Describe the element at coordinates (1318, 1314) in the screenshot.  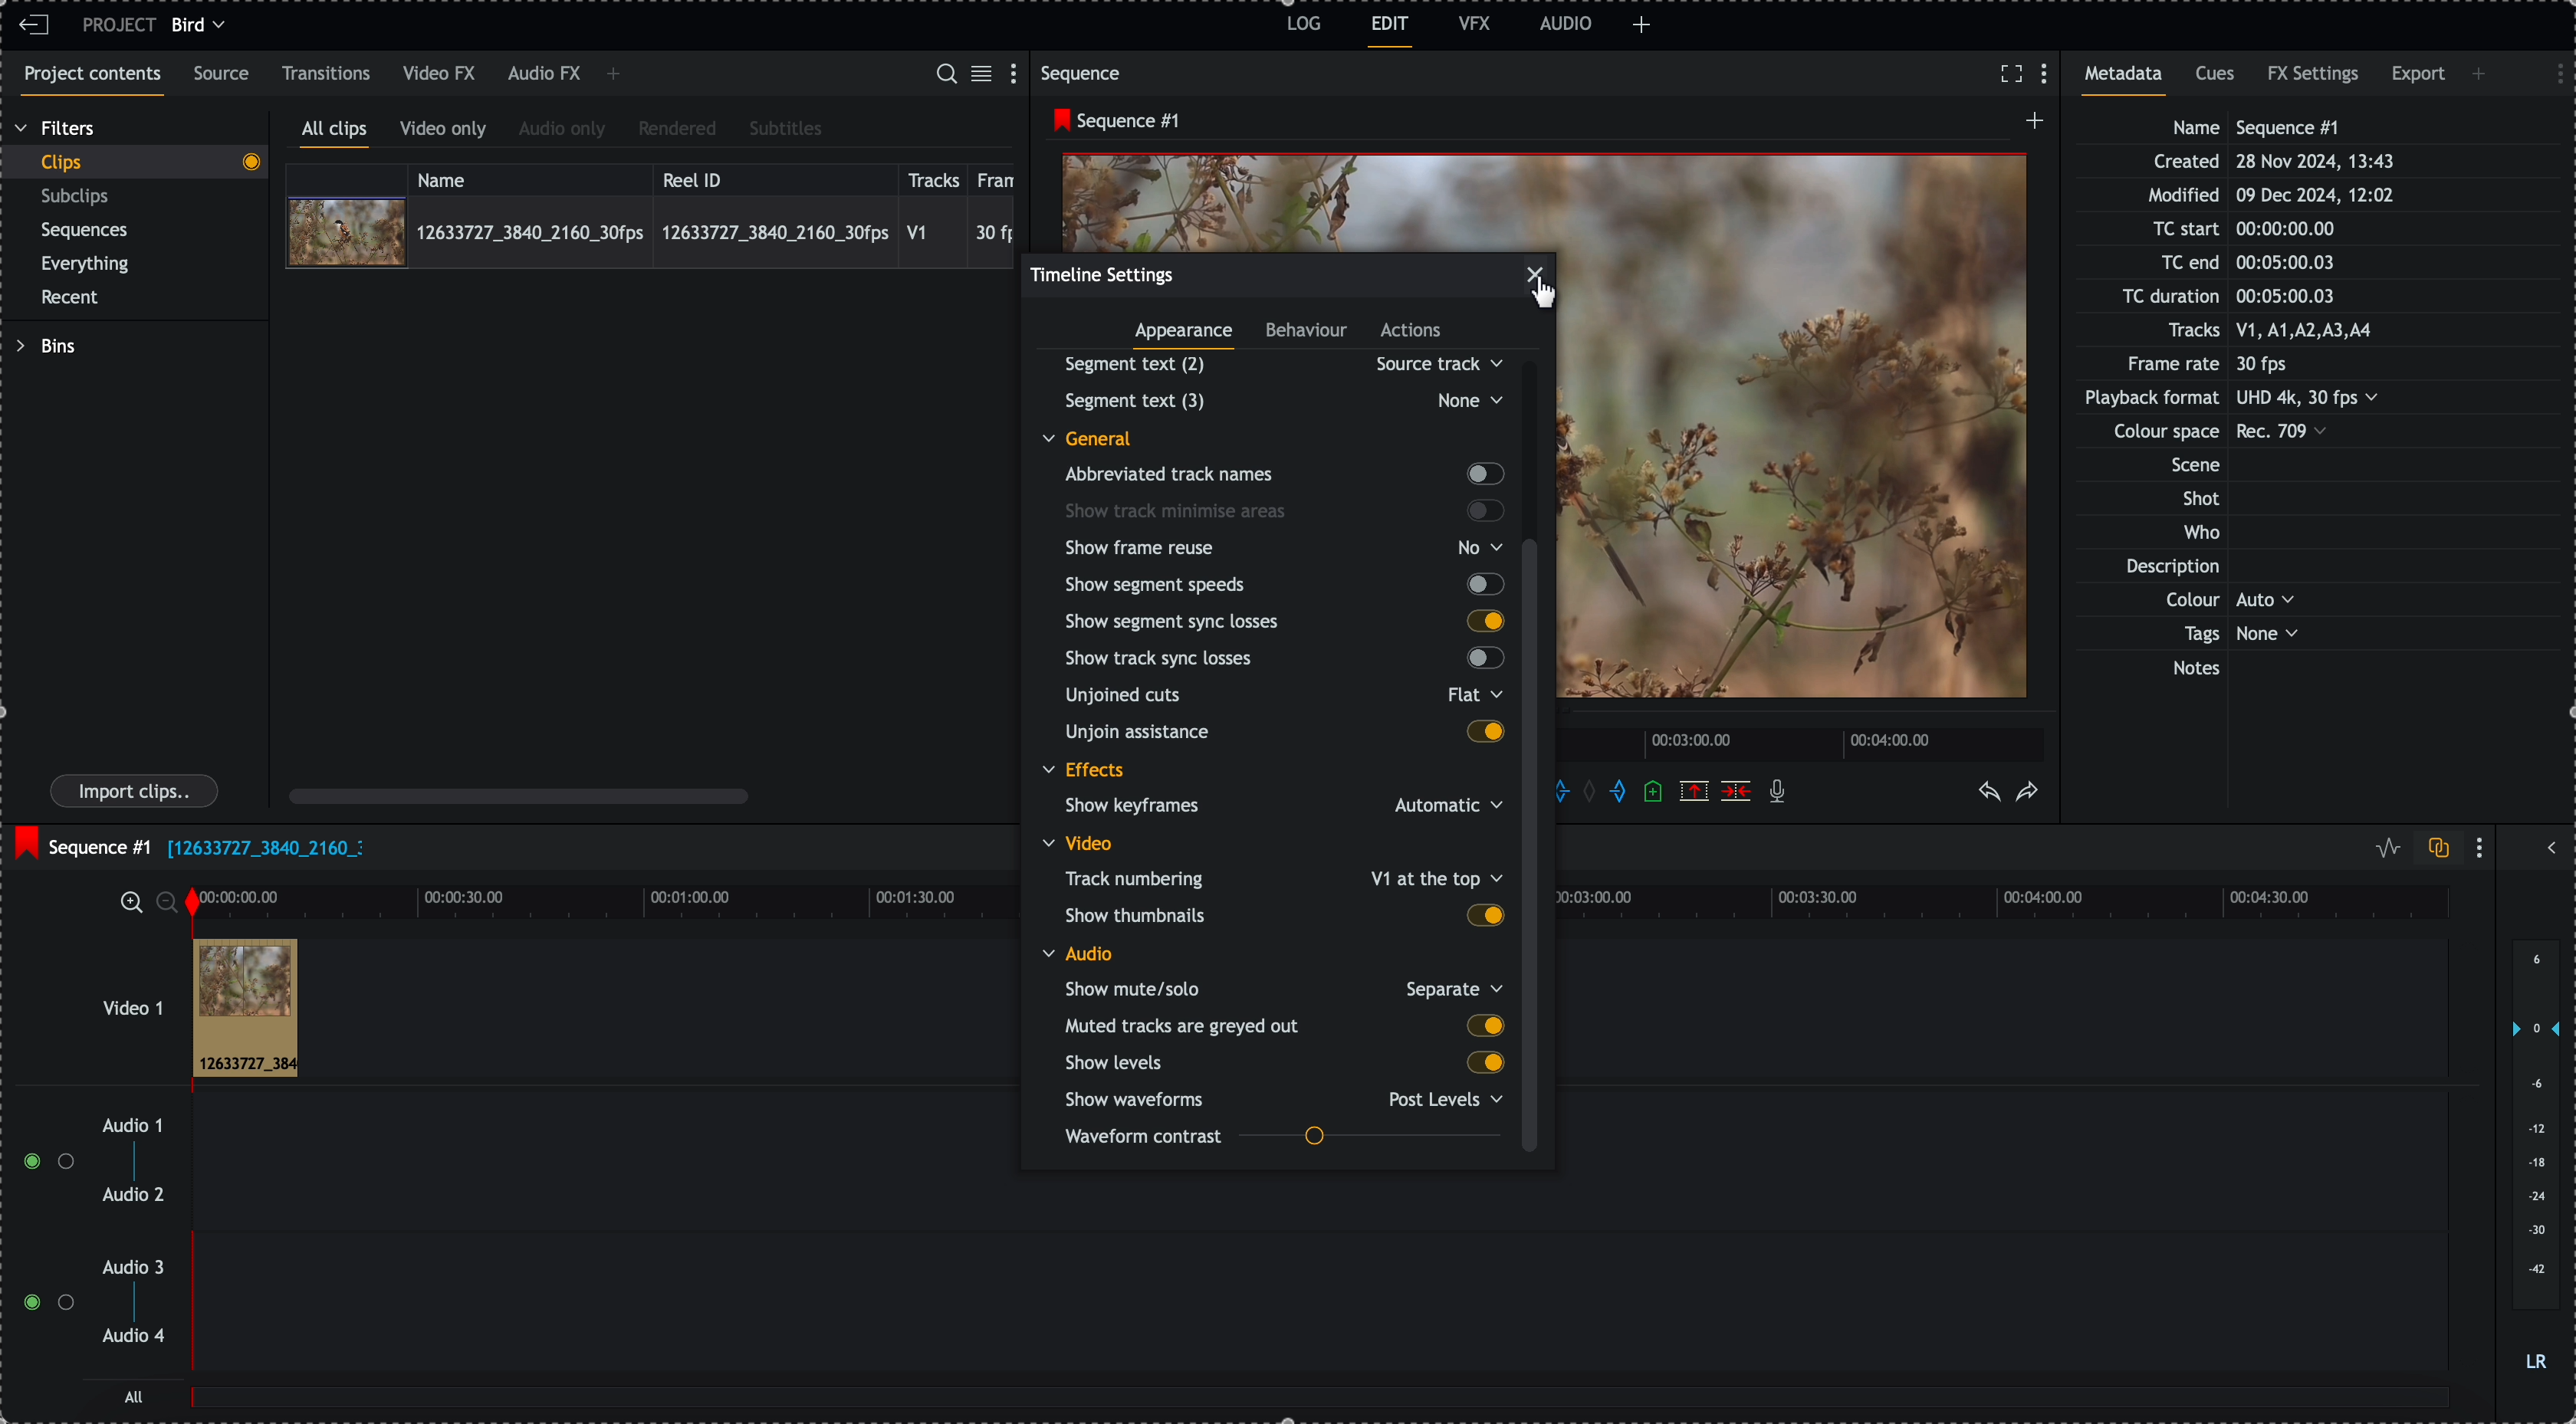
I see `track audio` at that location.